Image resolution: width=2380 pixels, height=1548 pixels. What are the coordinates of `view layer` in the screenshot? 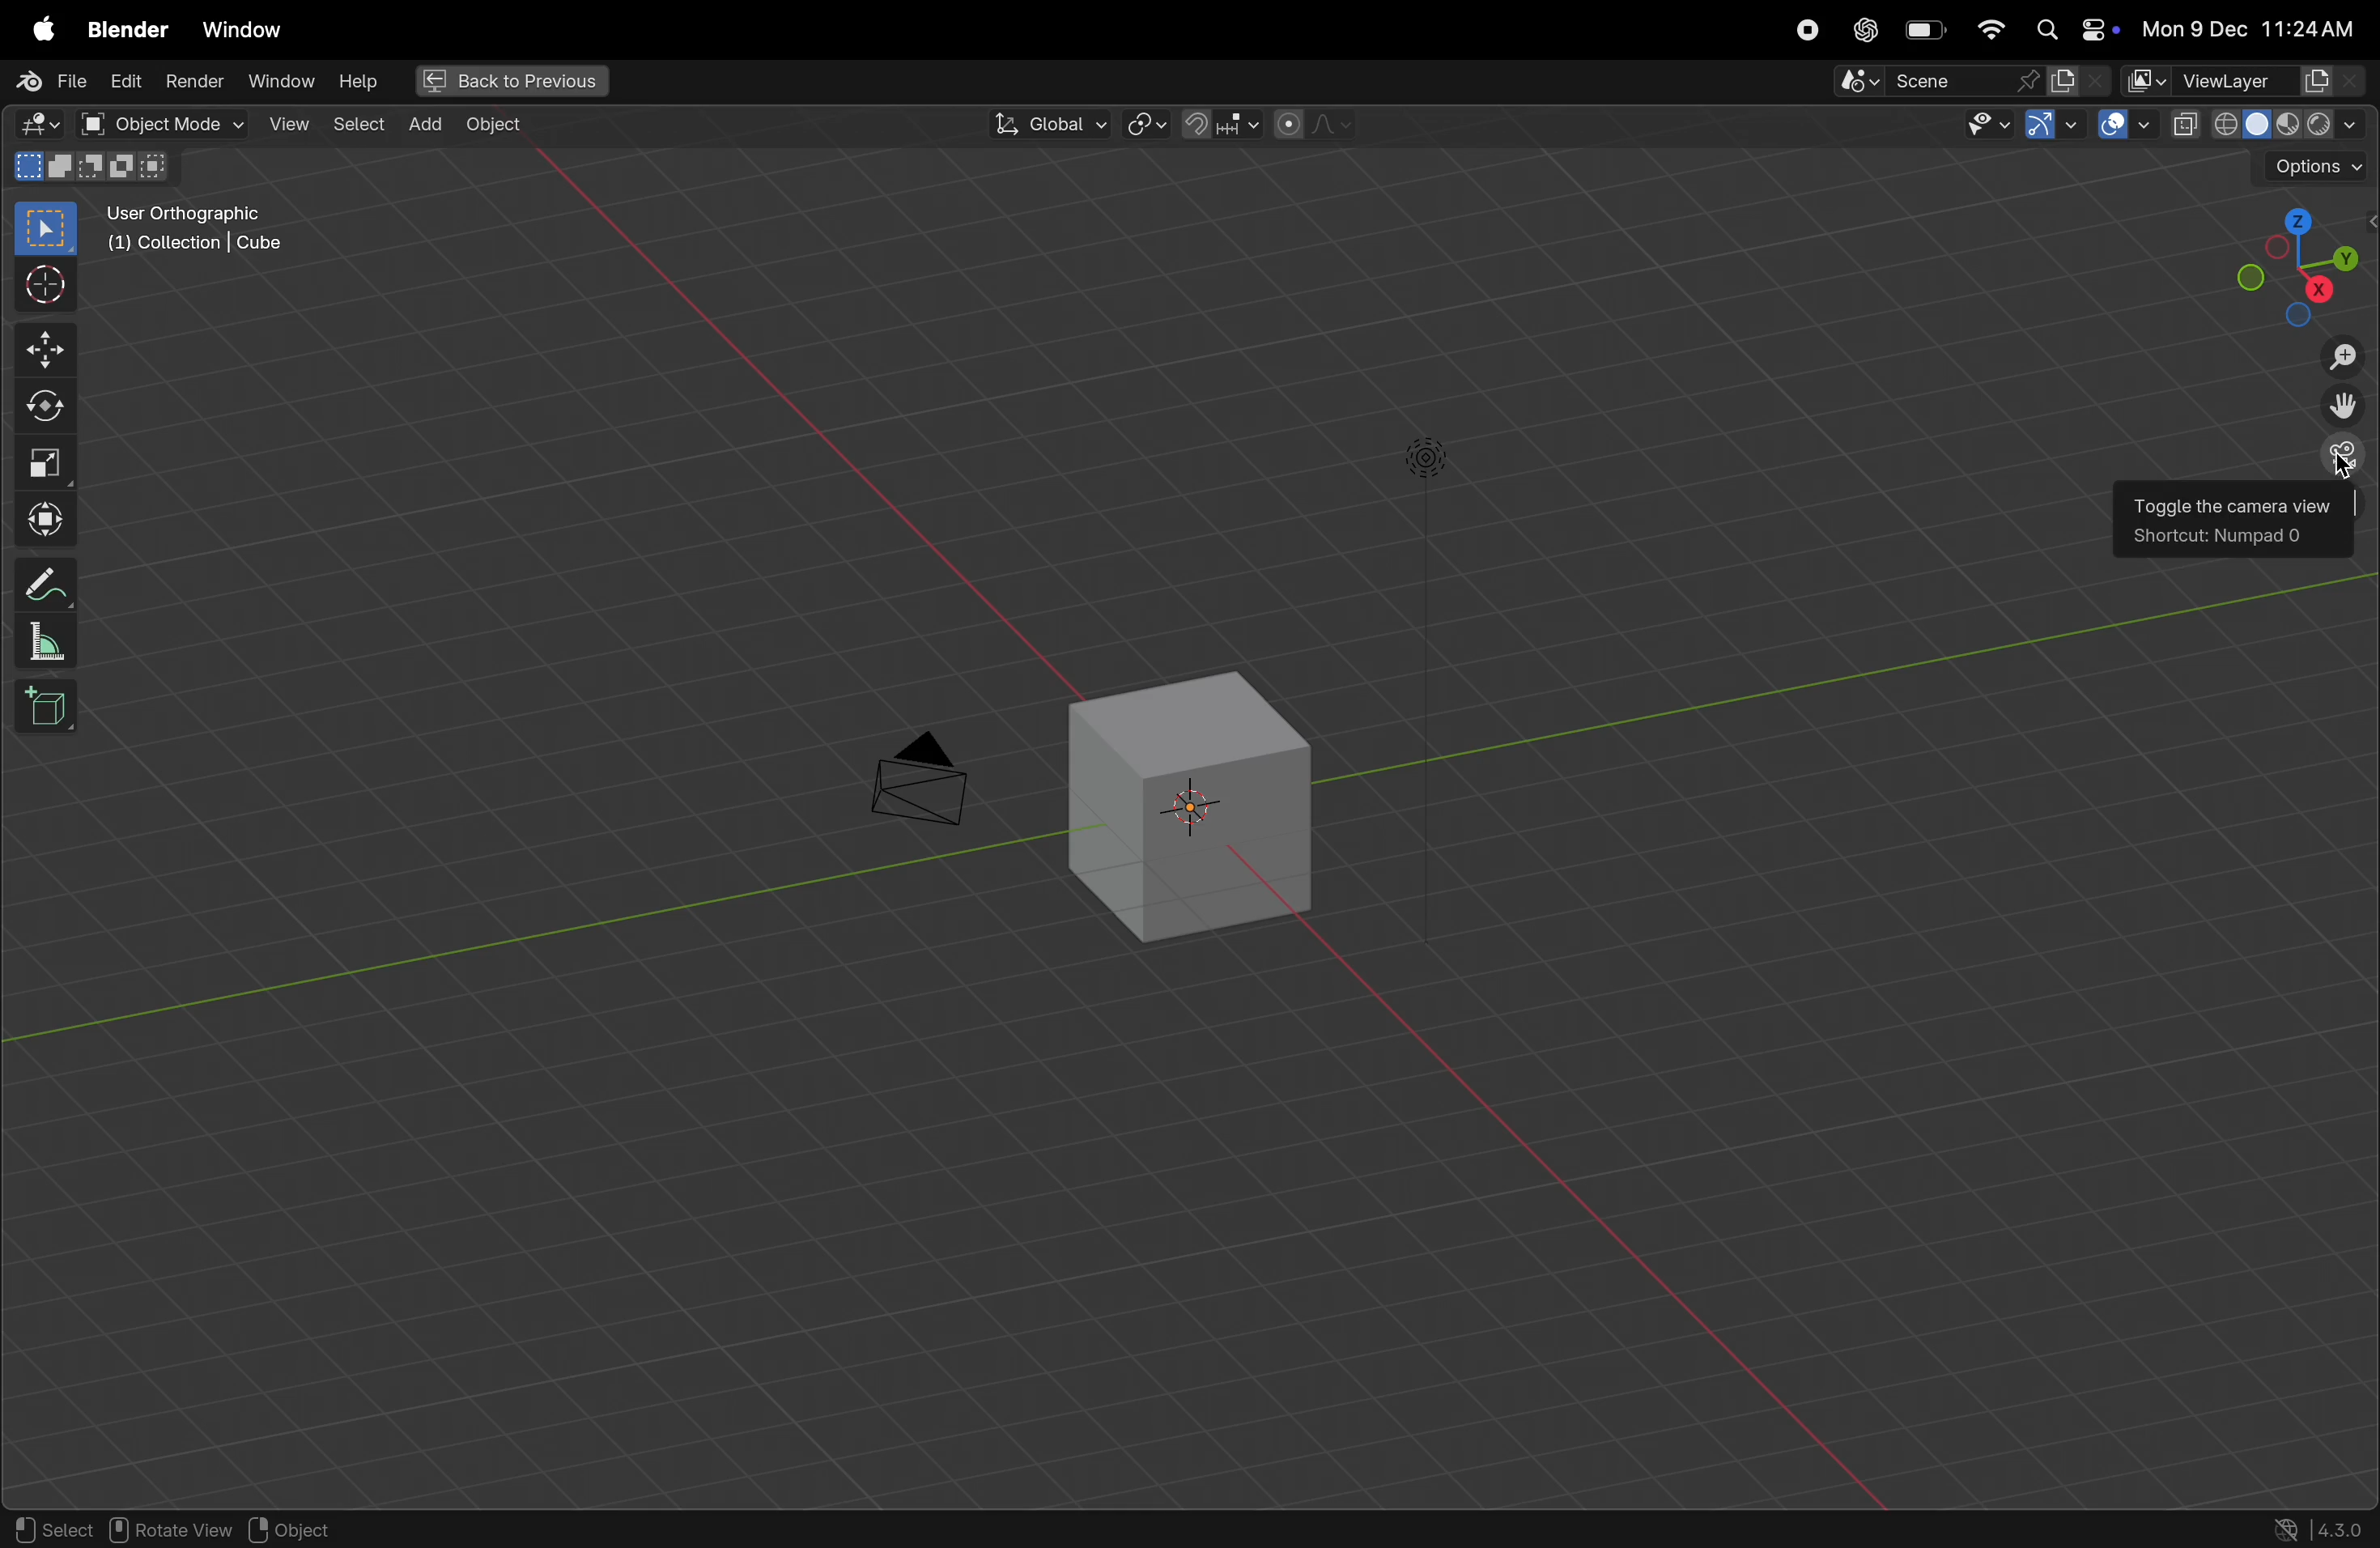 It's located at (2248, 80).